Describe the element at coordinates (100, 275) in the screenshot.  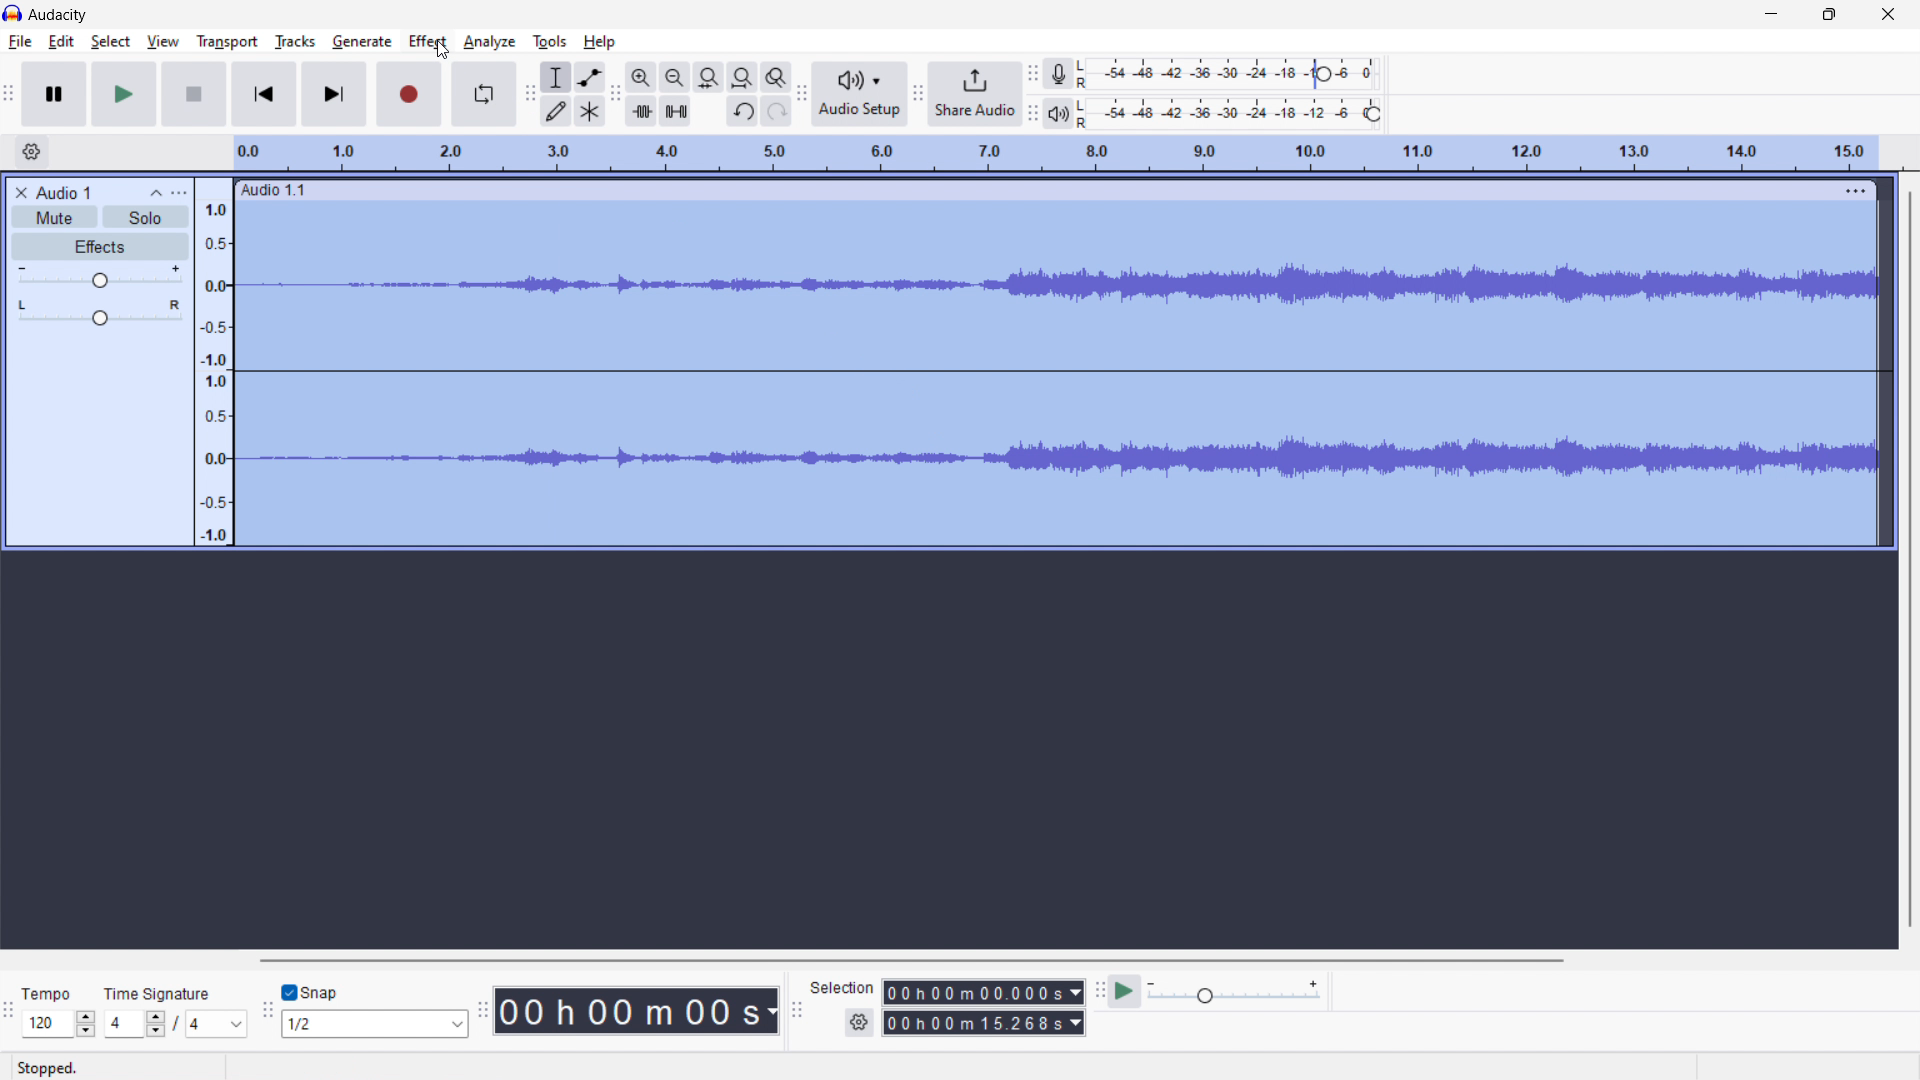
I see `volume` at that location.